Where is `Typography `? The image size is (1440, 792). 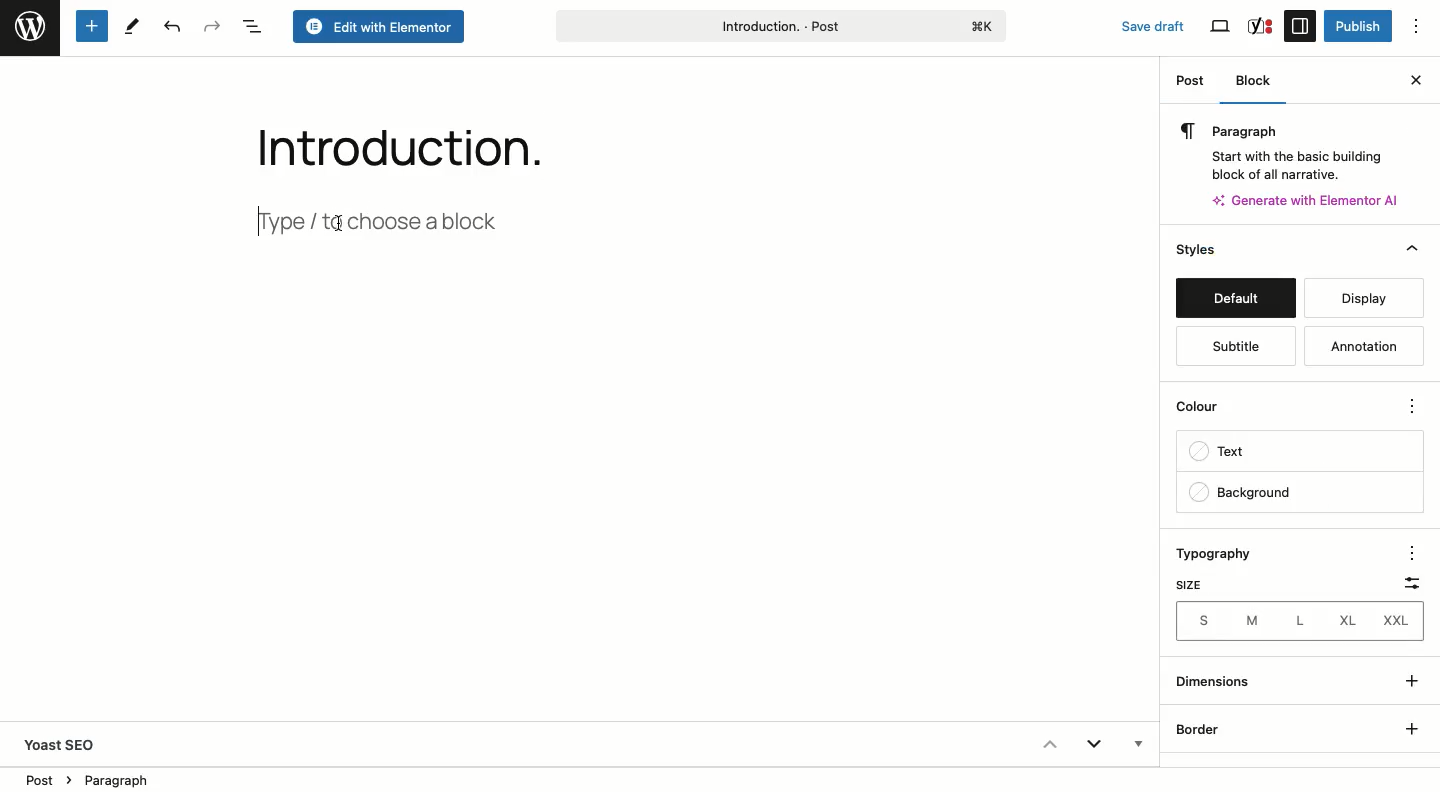
Typography  is located at coordinates (1223, 555).